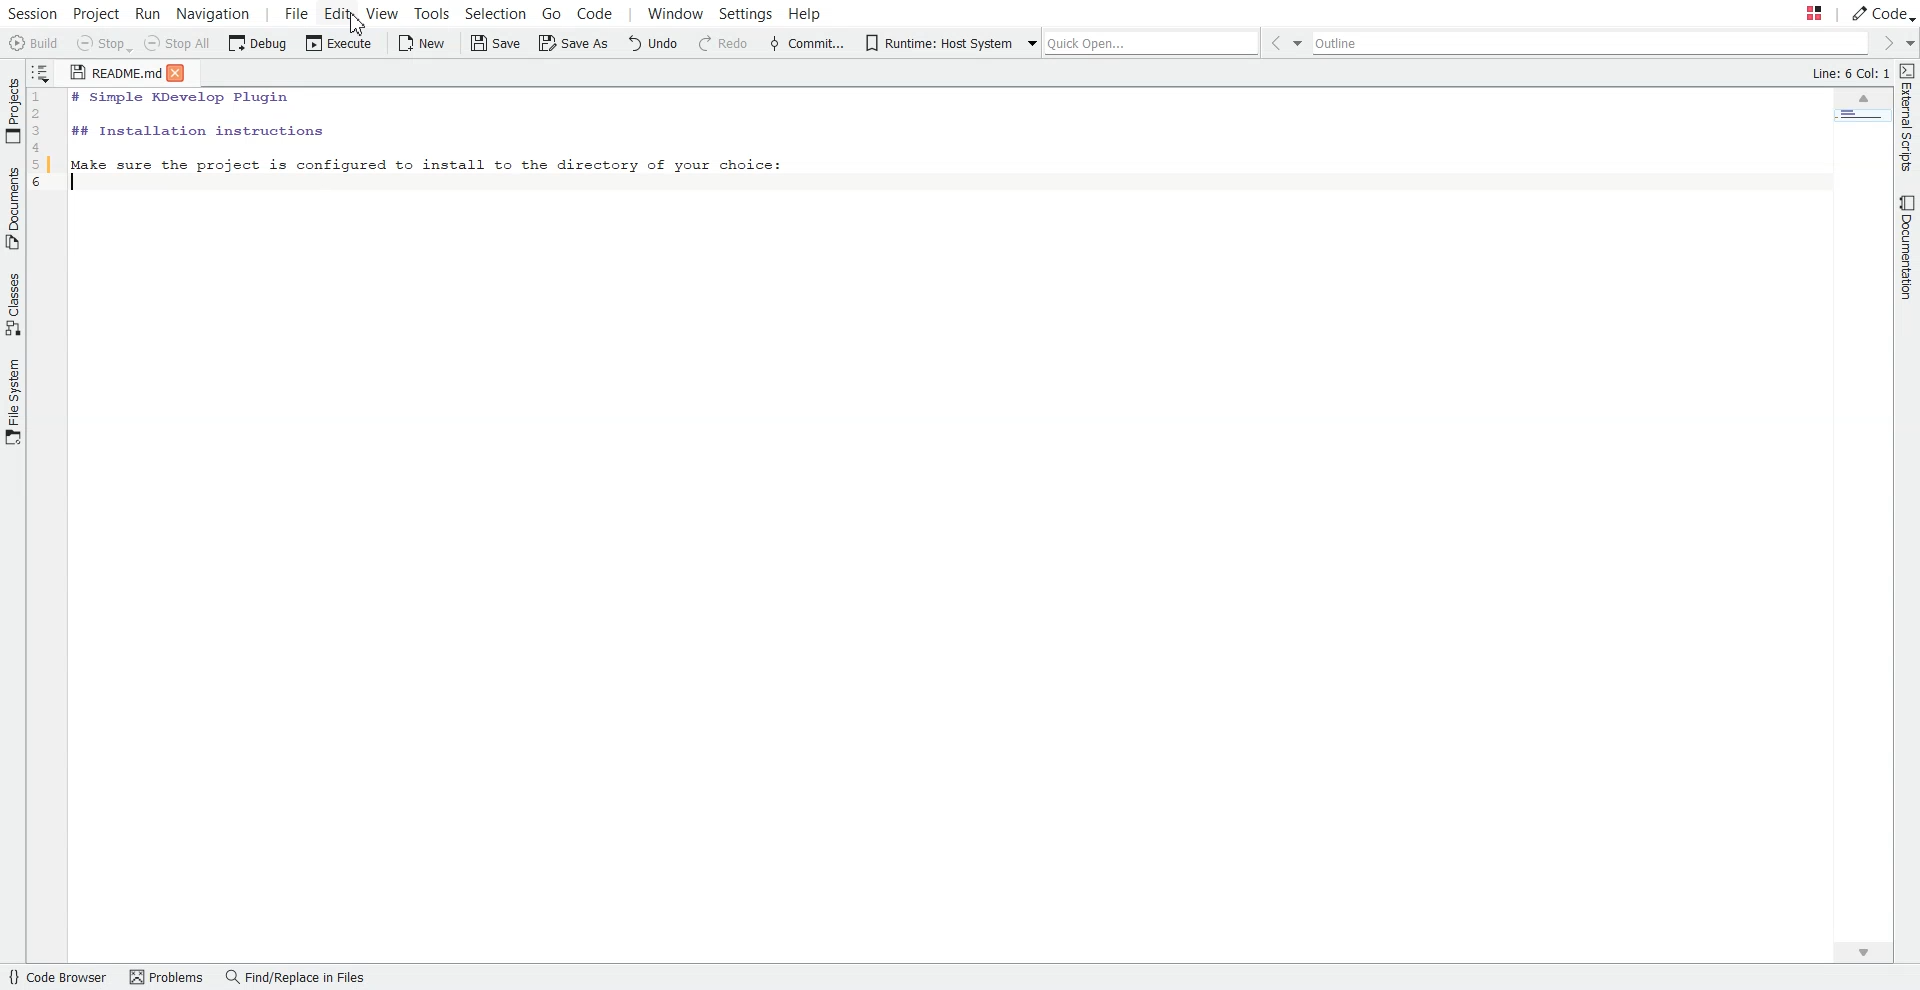 The image size is (1920, 990). What do you see at coordinates (1794, 14) in the screenshot?
I see `Stash` at bounding box center [1794, 14].